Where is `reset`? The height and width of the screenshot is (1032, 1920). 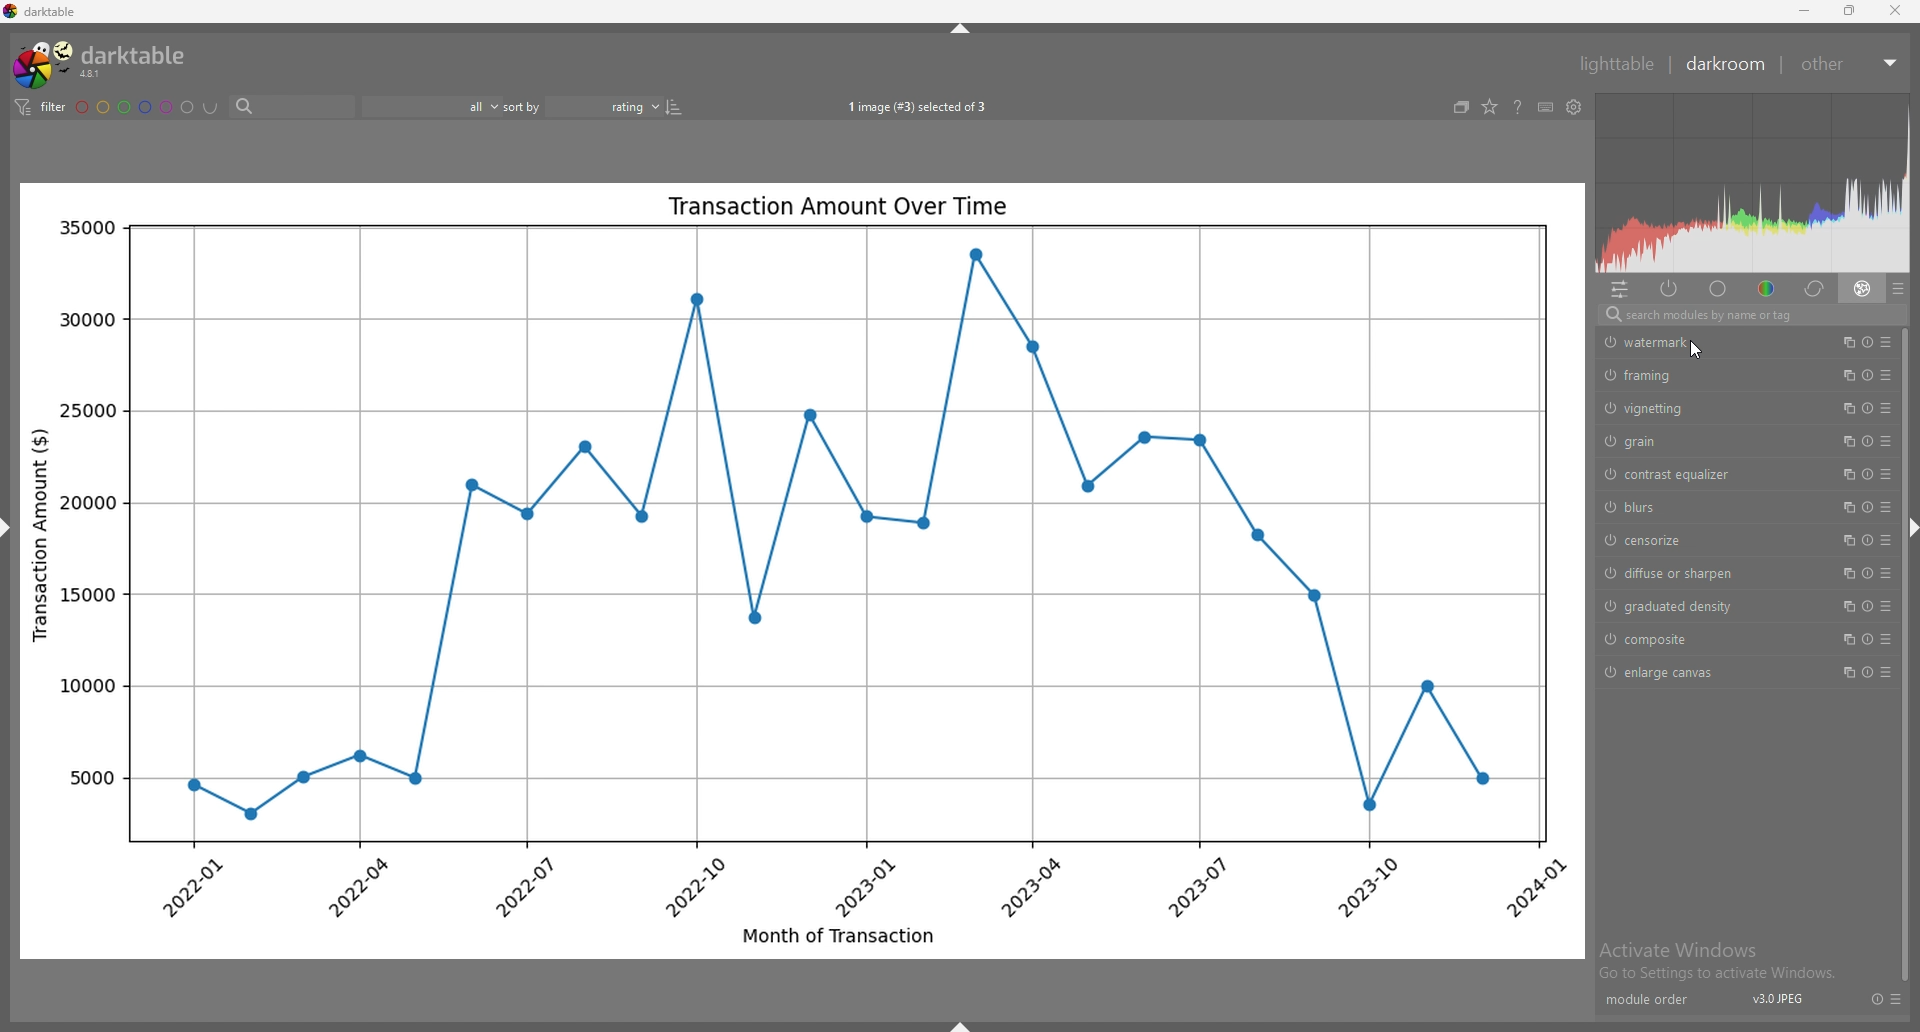 reset is located at coordinates (1866, 605).